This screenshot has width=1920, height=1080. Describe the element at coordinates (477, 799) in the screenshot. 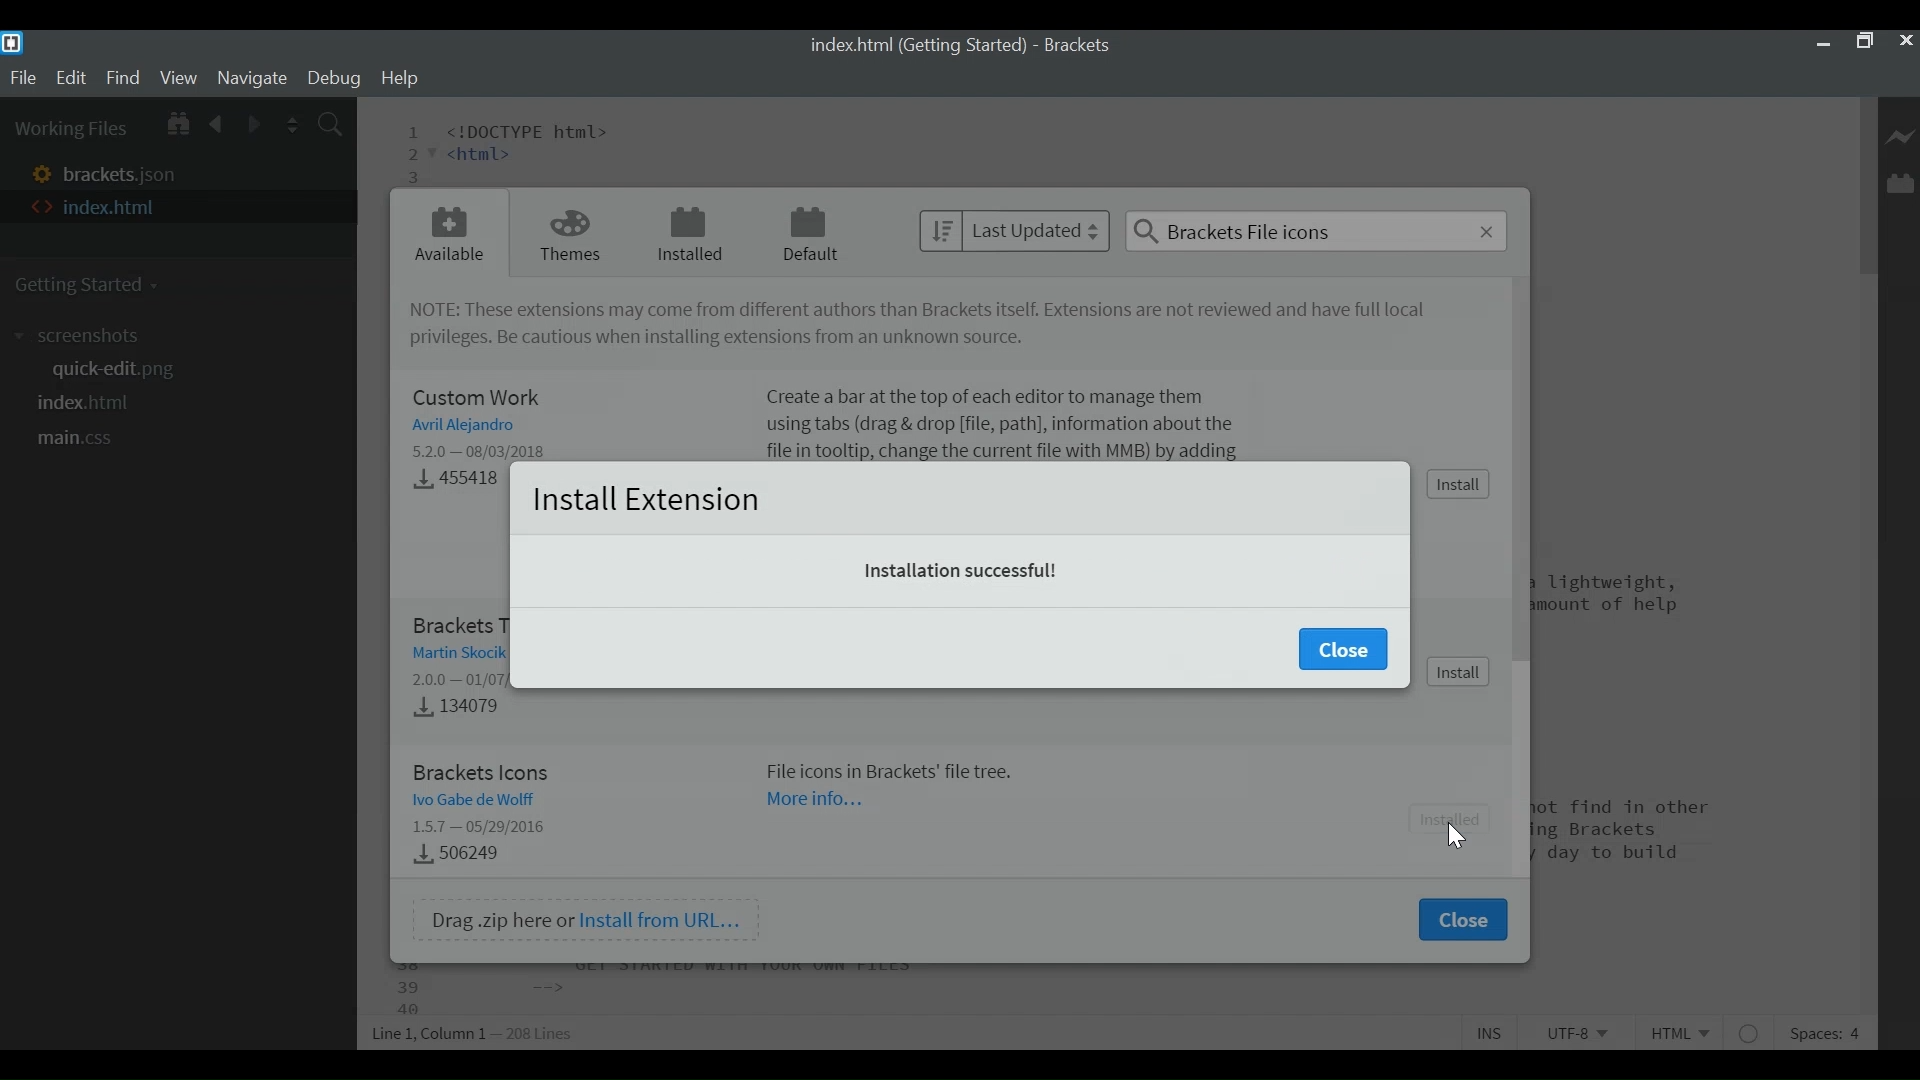

I see `Author` at that location.